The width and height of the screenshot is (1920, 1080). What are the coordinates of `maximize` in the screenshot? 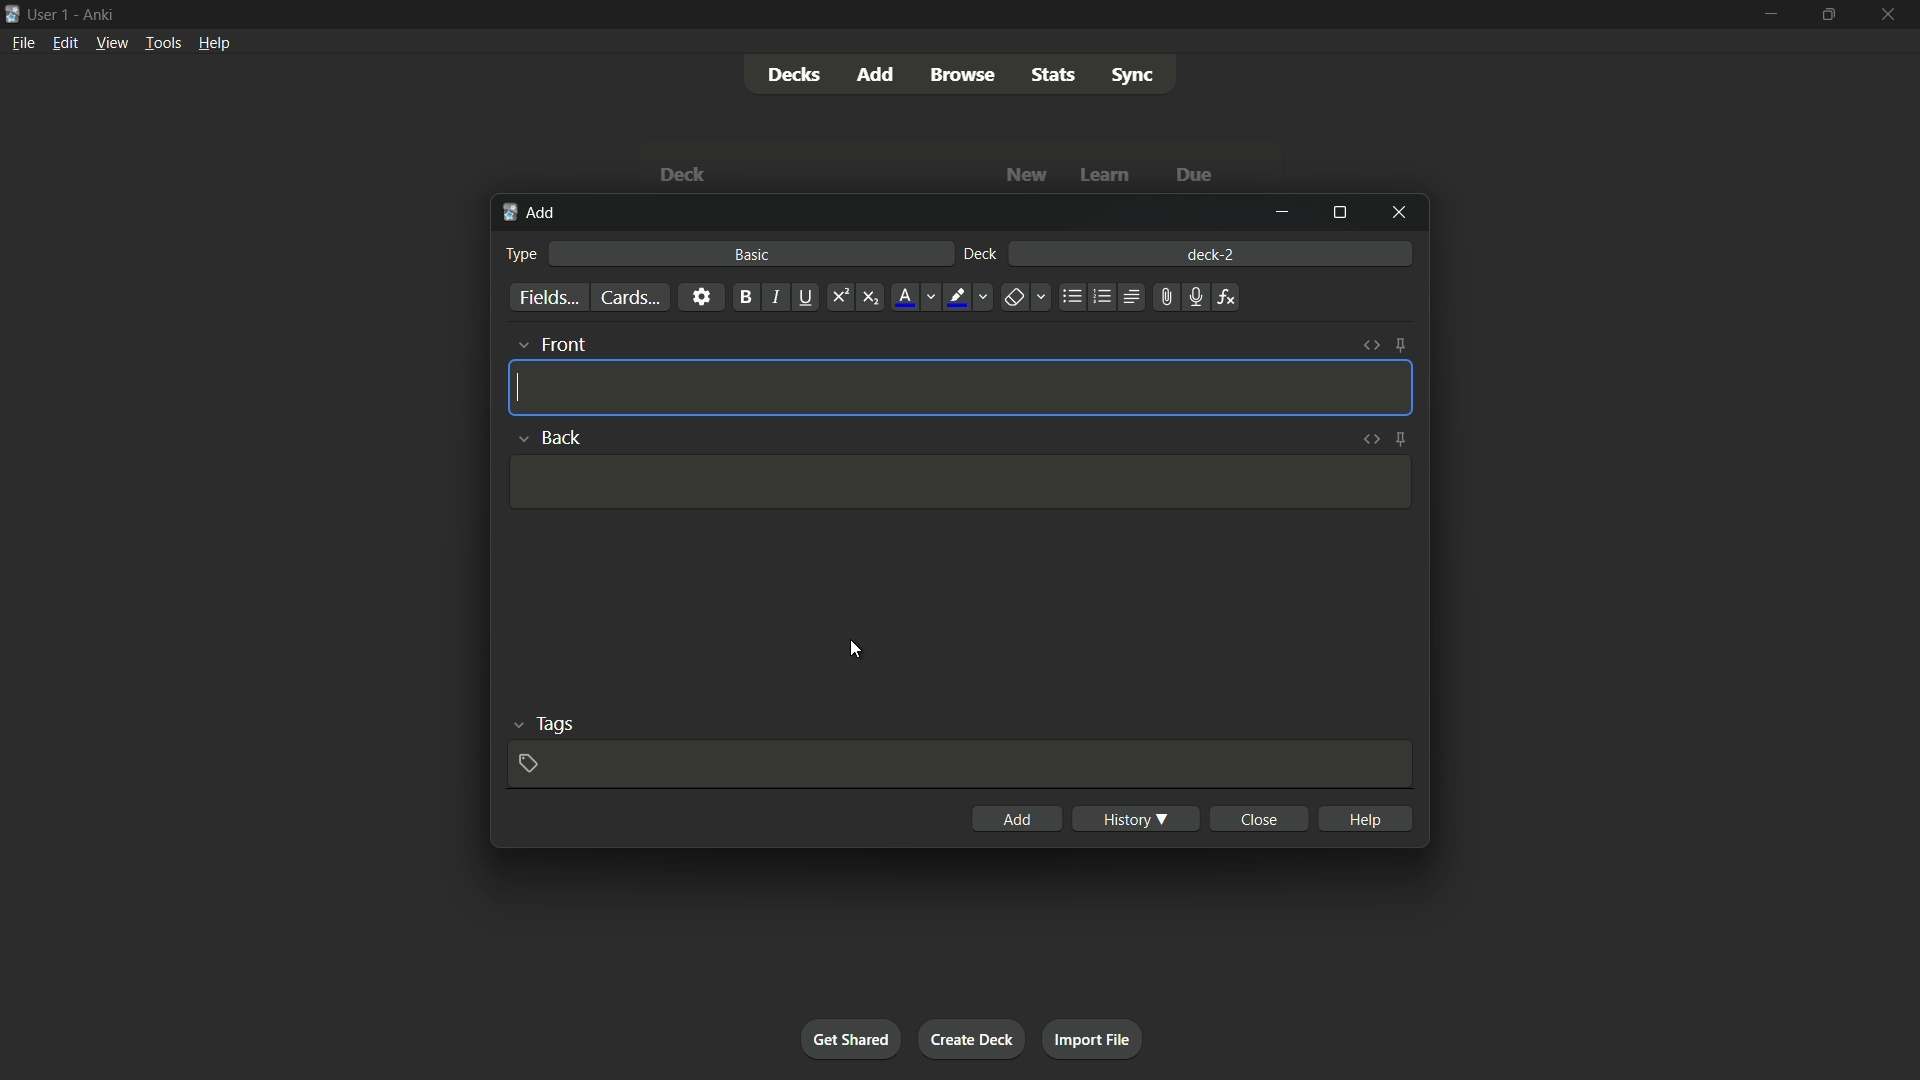 It's located at (1827, 14).